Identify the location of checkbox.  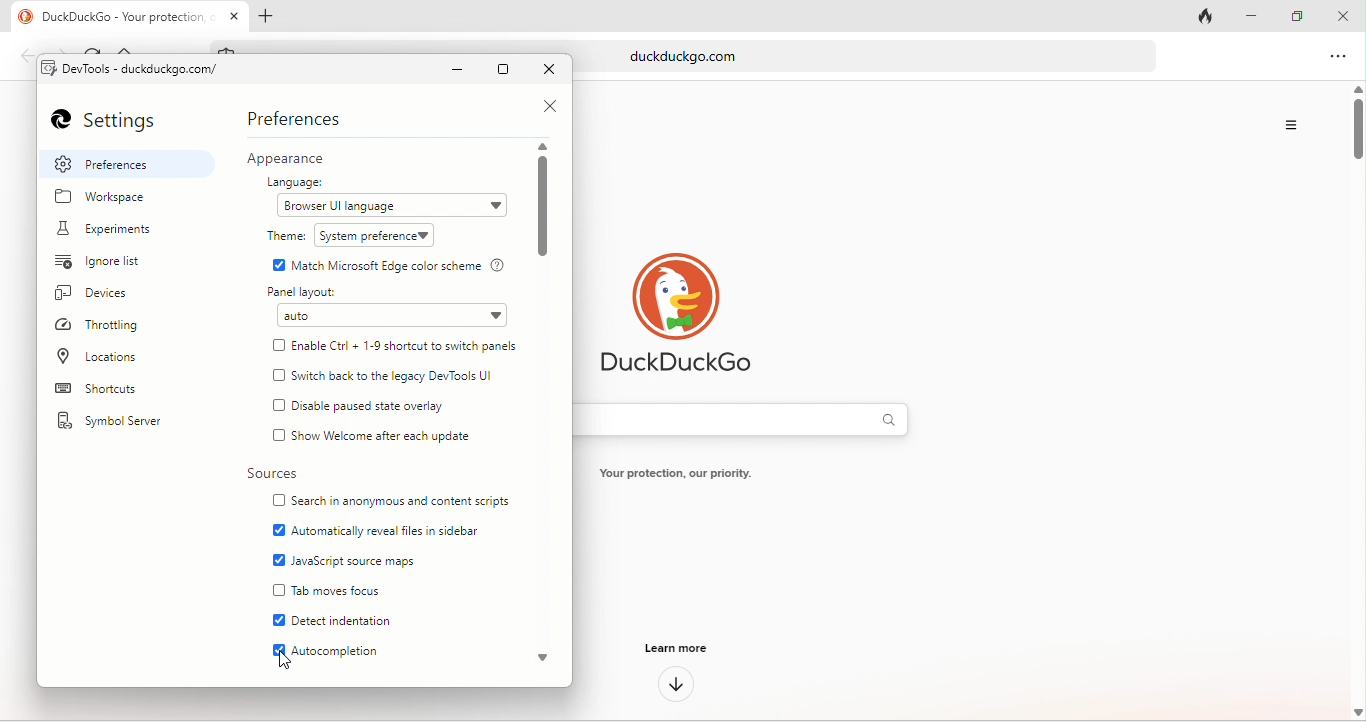
(279, 590).